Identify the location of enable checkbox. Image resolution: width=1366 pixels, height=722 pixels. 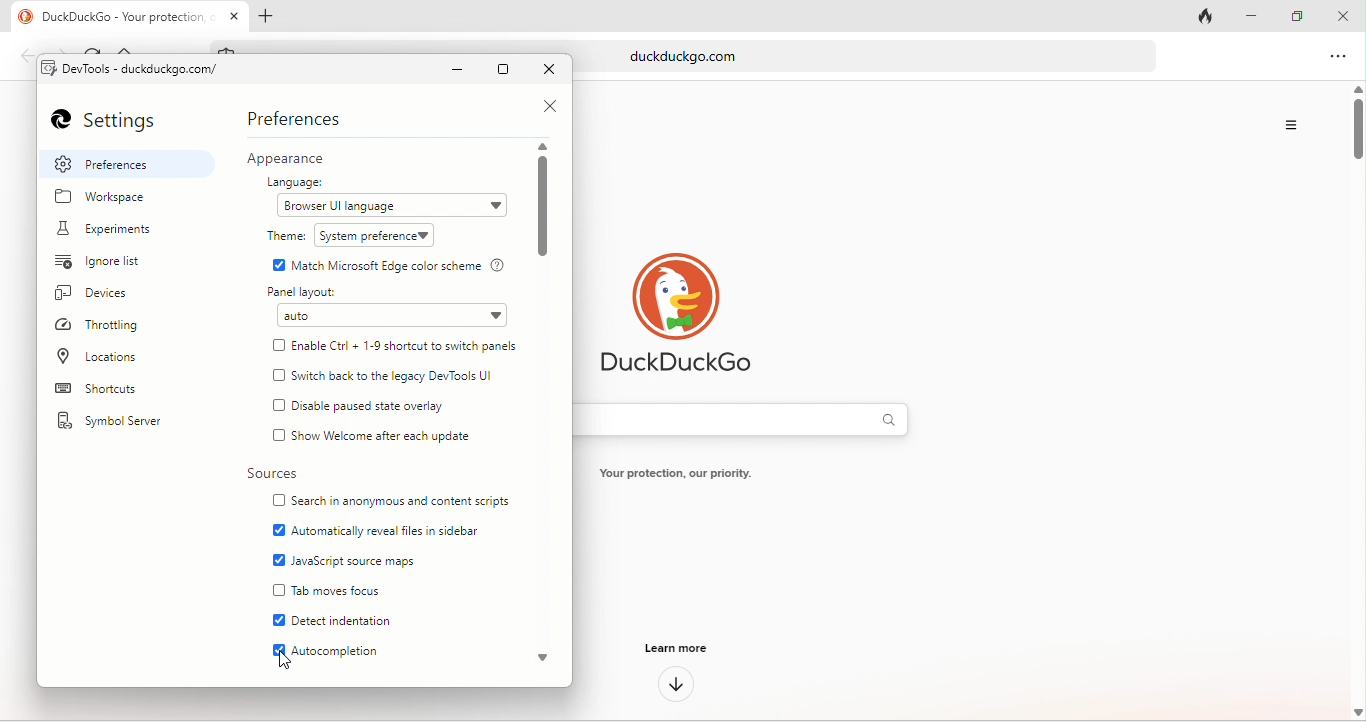
(276, 650).